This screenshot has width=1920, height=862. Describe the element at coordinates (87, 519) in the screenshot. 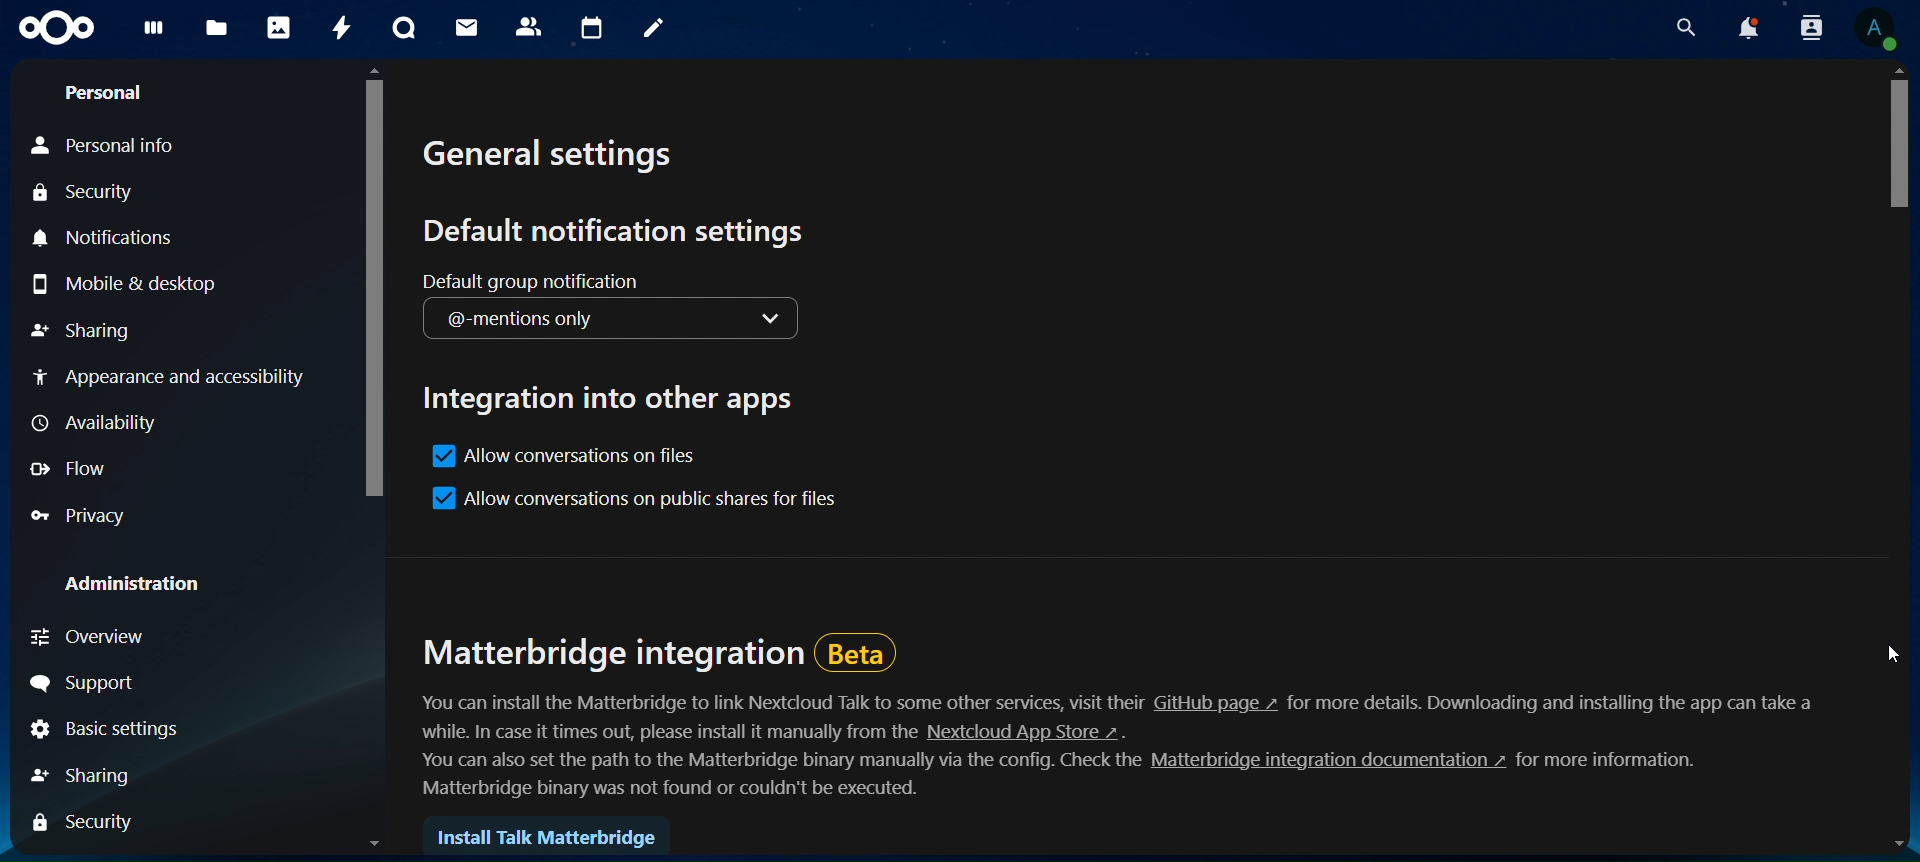

I see `privacy` at that location.